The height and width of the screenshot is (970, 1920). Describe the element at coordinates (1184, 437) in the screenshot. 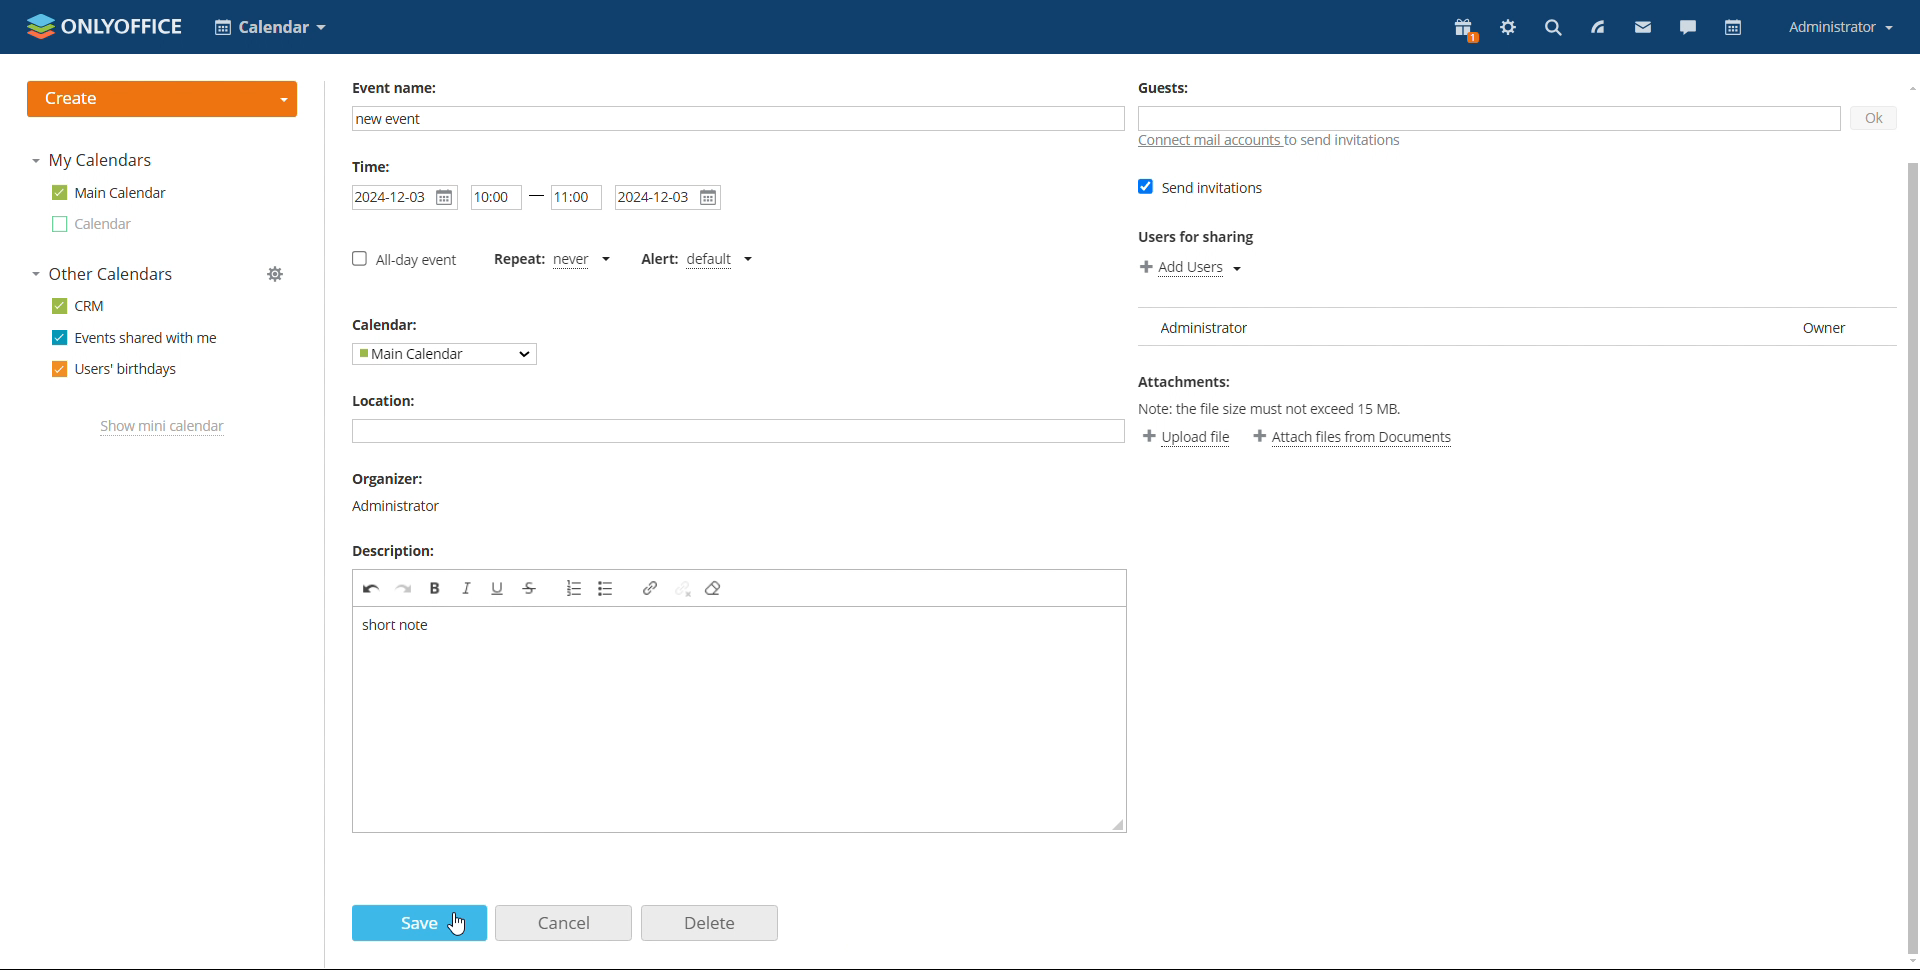

I see `upload file` at that location.